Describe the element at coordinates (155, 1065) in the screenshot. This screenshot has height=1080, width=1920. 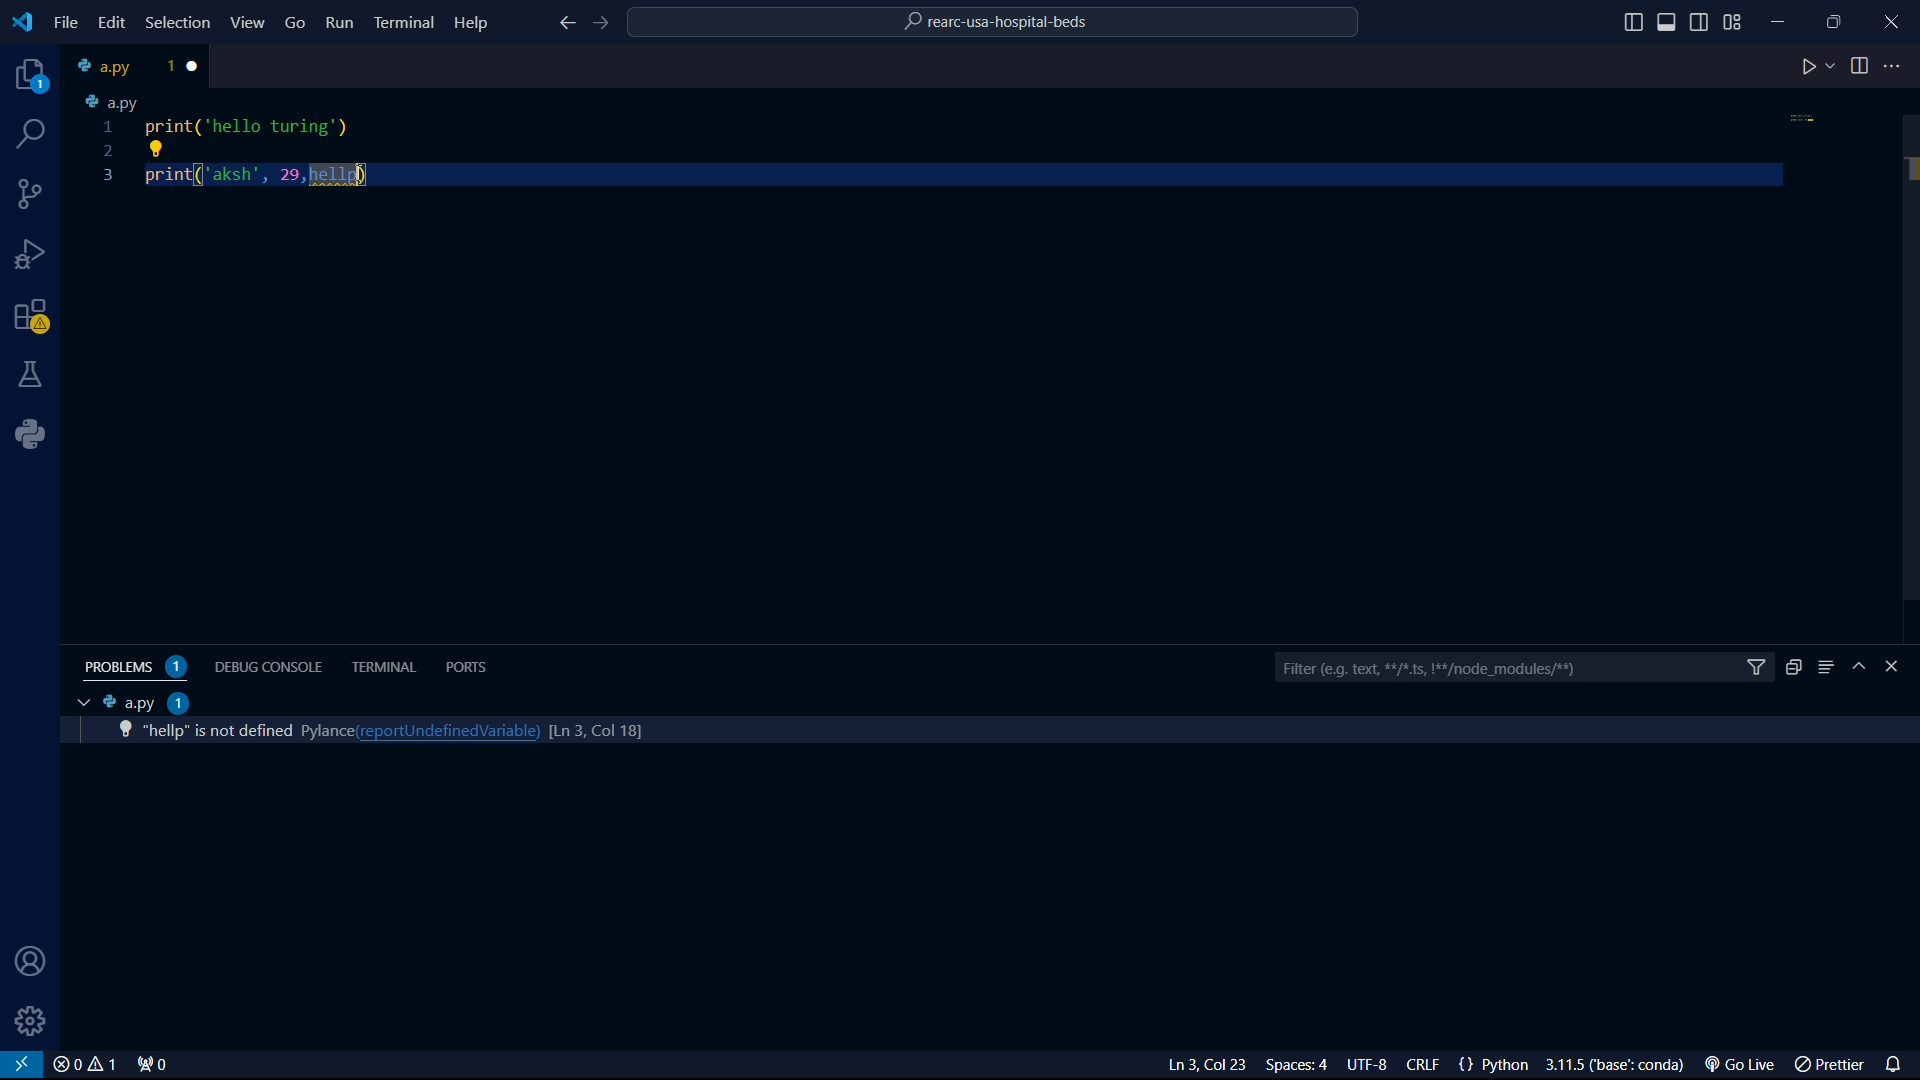
I see `connect 0` at that location.